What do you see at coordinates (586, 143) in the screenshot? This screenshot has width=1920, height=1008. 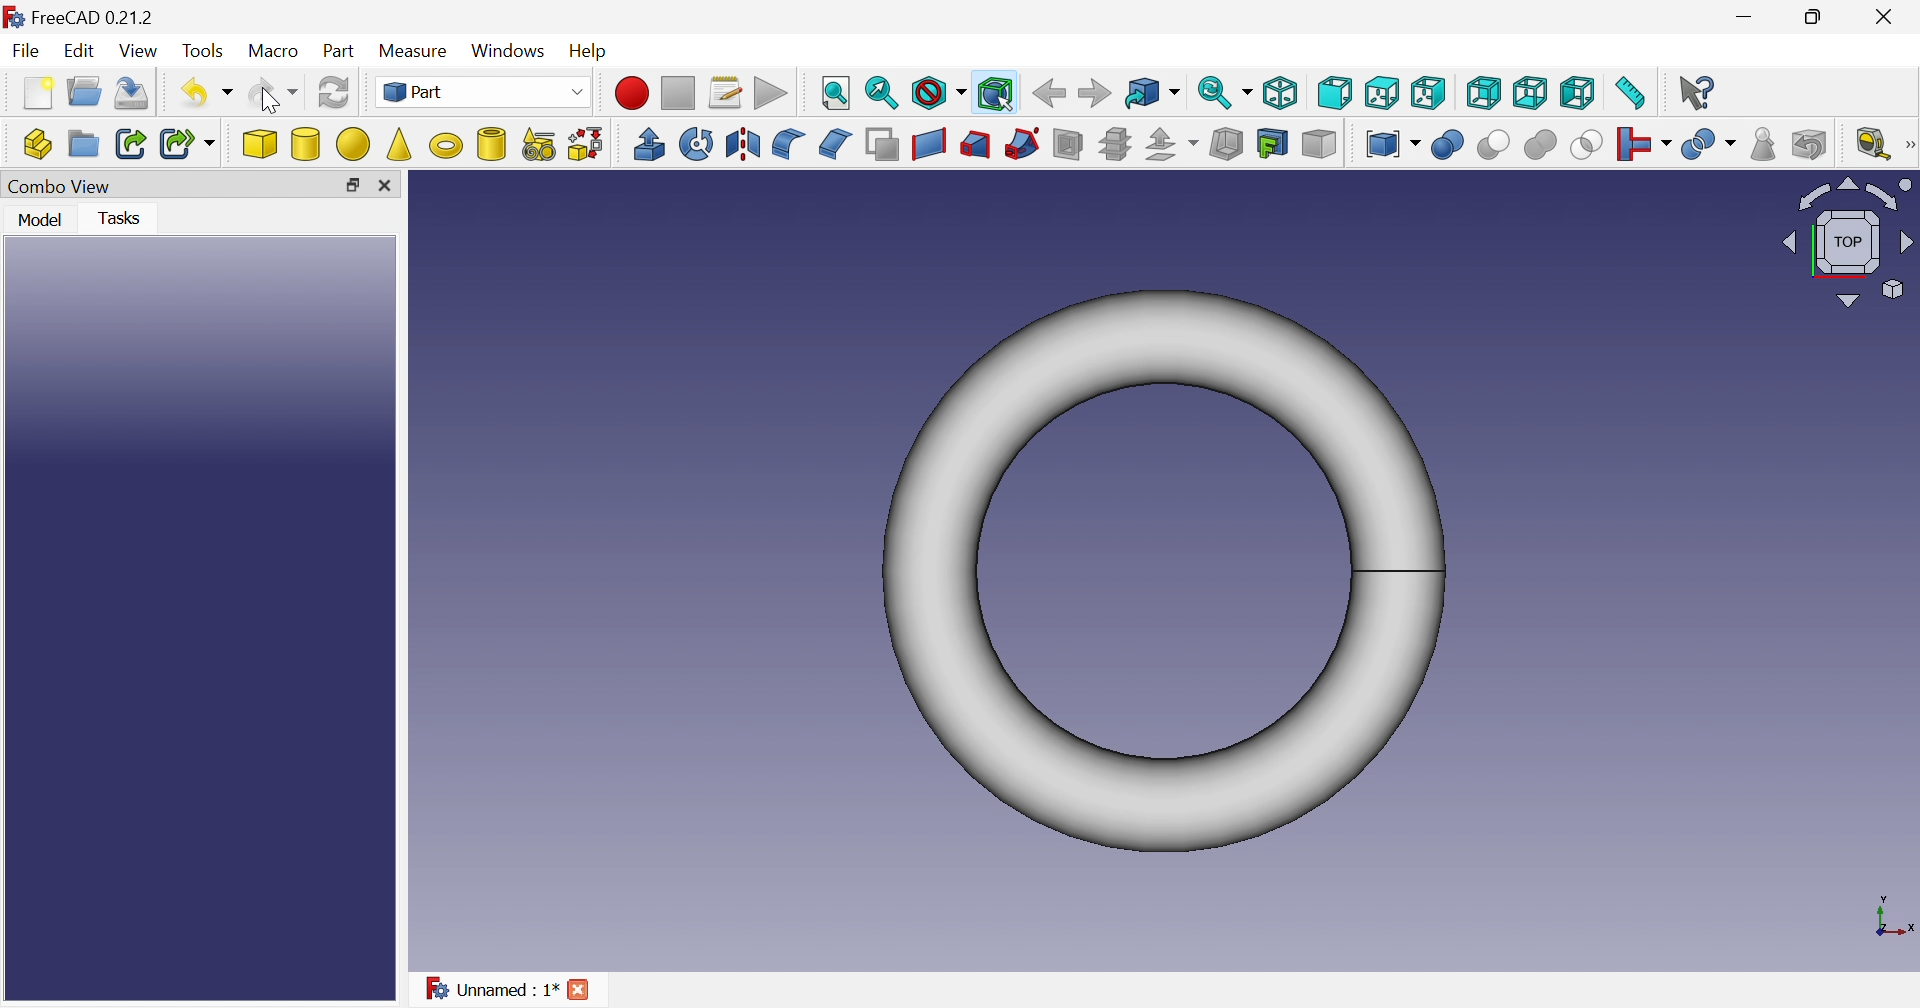 I see `Shape builder...` at bounding box center [586, 143].